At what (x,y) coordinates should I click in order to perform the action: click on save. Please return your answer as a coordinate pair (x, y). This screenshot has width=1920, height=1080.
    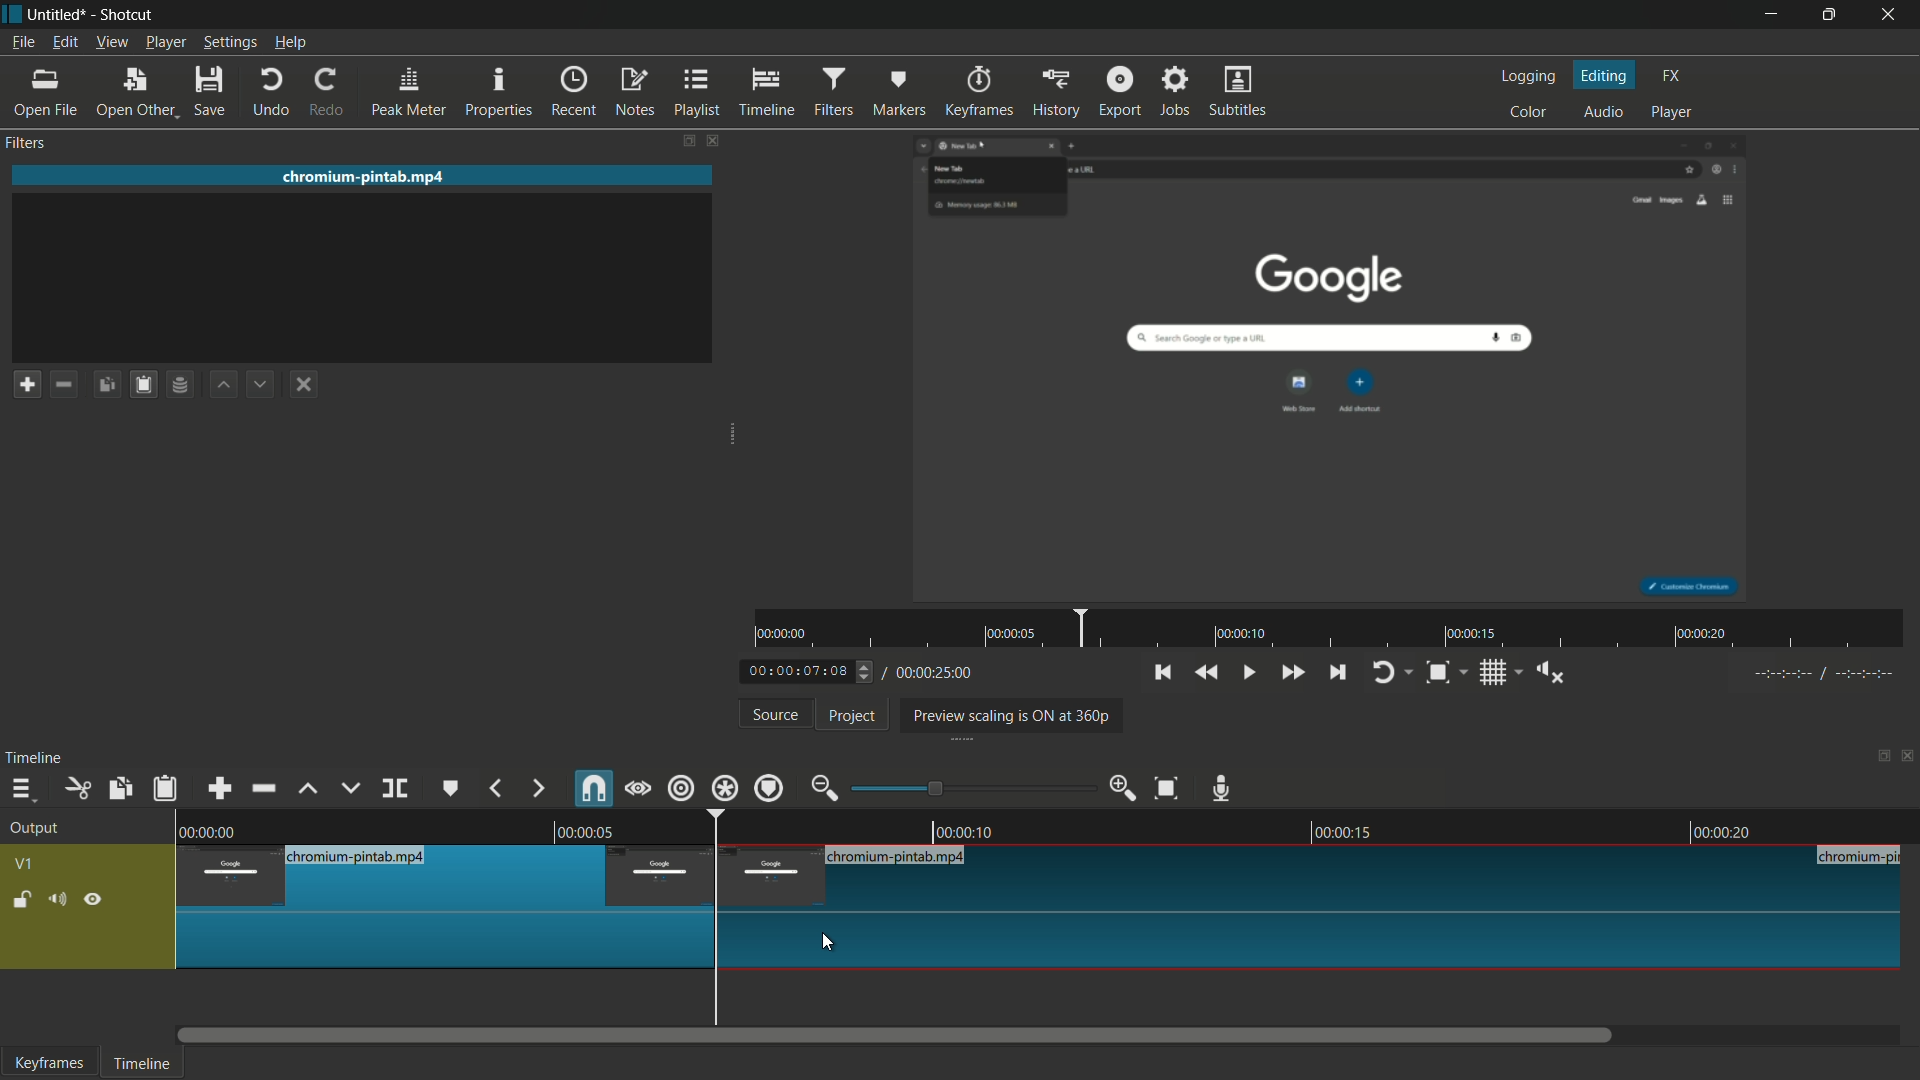
    Looking at the image, I should click on (211, 91).